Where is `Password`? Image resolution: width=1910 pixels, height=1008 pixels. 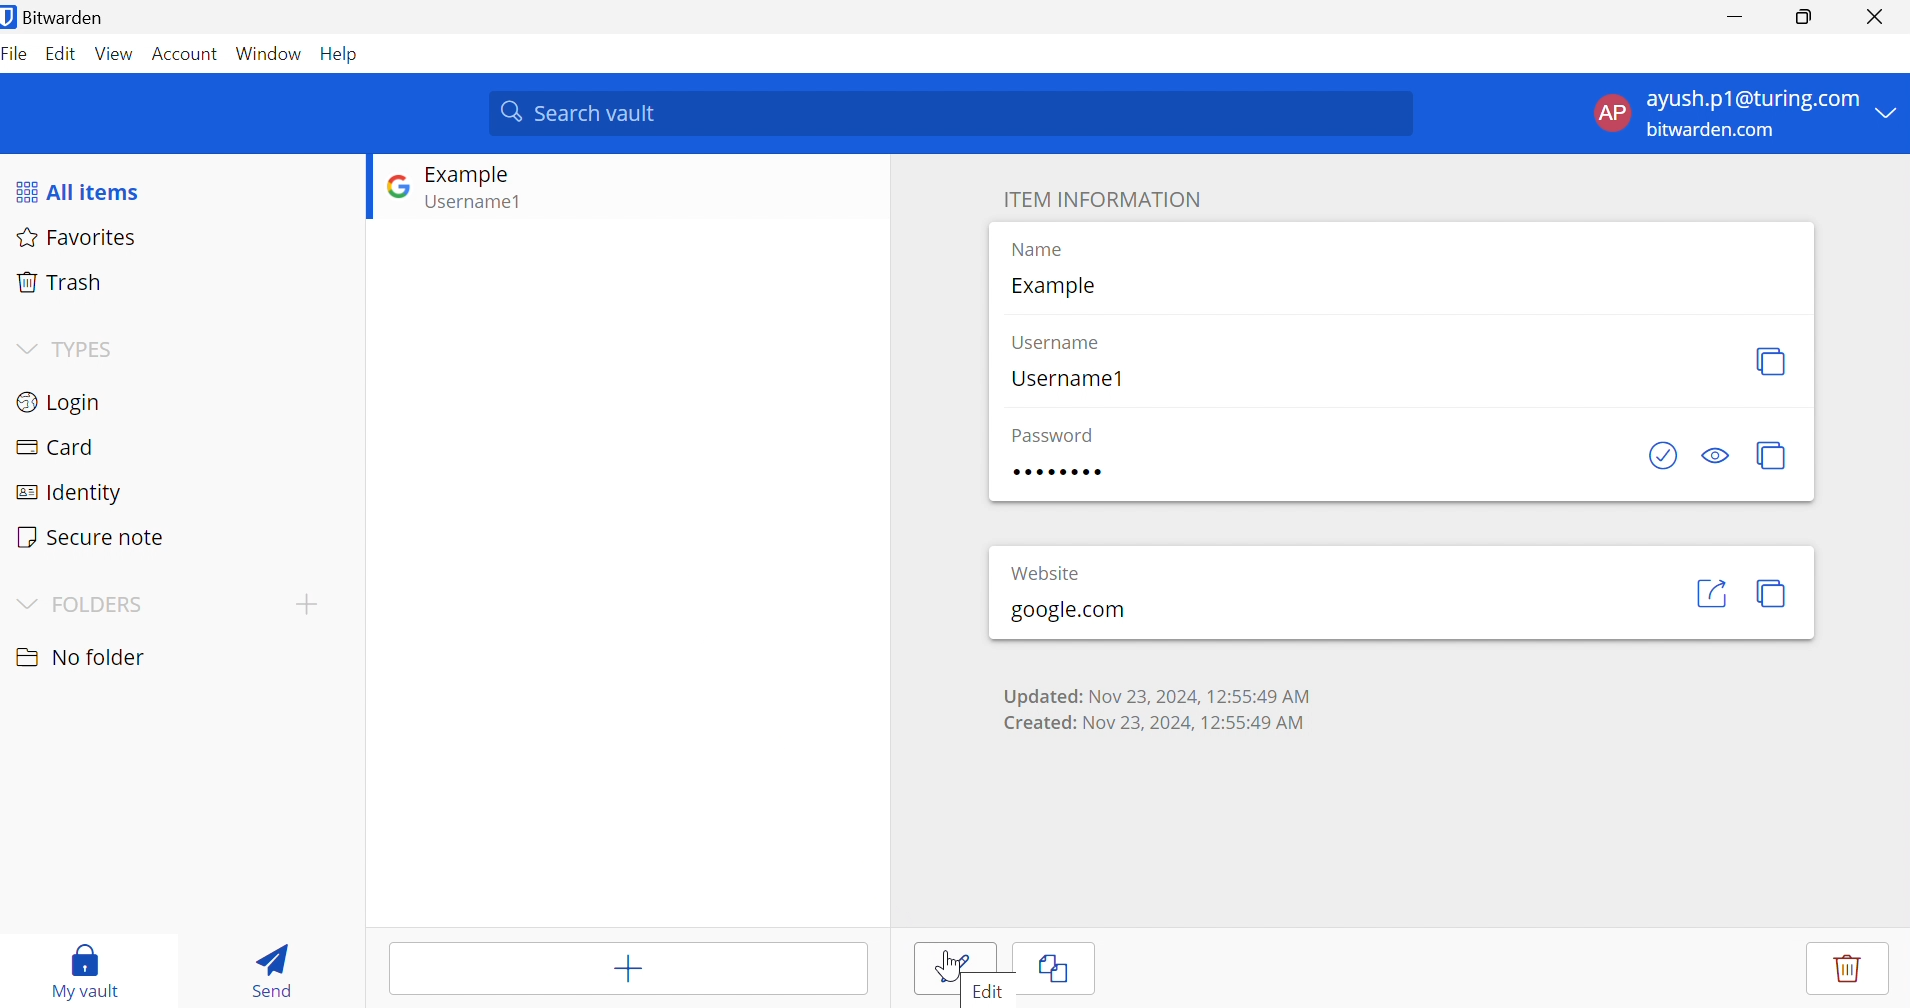
Password is located at coordinates (1052, 435).